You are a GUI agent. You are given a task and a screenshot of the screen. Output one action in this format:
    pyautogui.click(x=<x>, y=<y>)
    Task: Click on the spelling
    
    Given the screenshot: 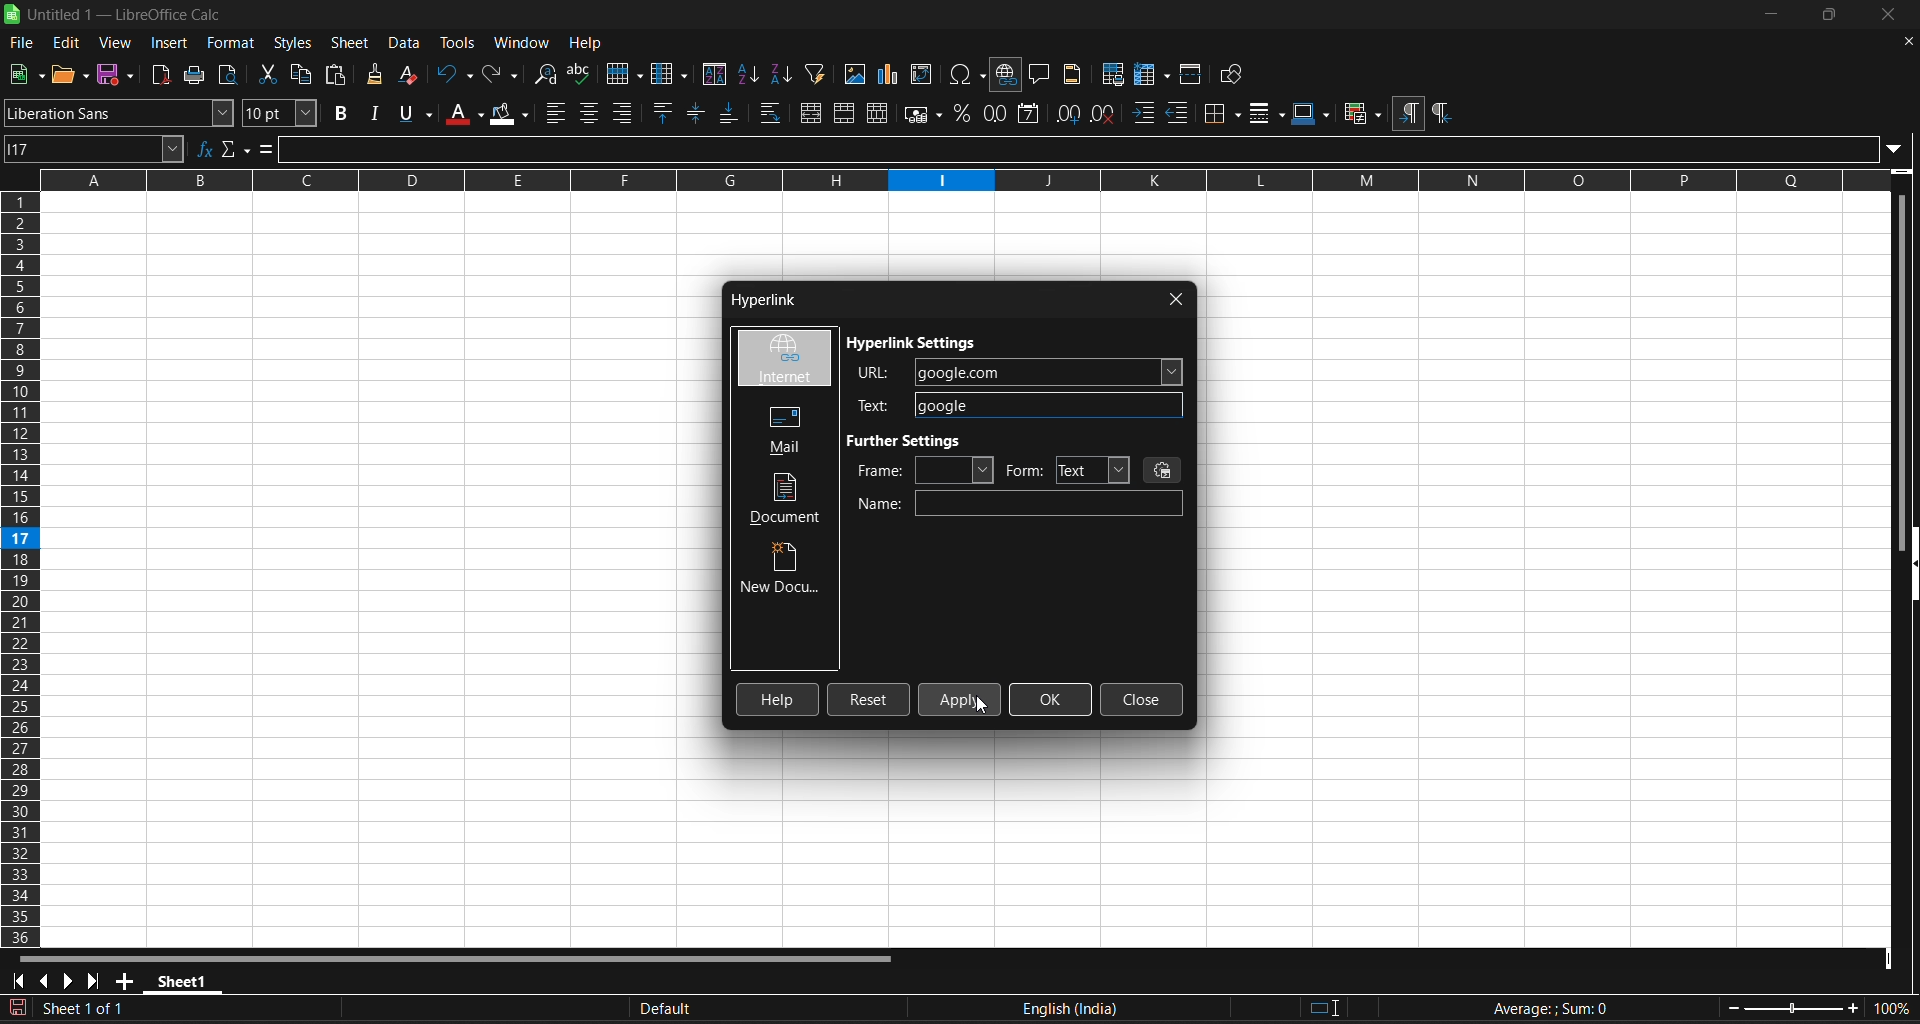 What is the action you would take?
    pyautogui.click(x=582, y=74)
    